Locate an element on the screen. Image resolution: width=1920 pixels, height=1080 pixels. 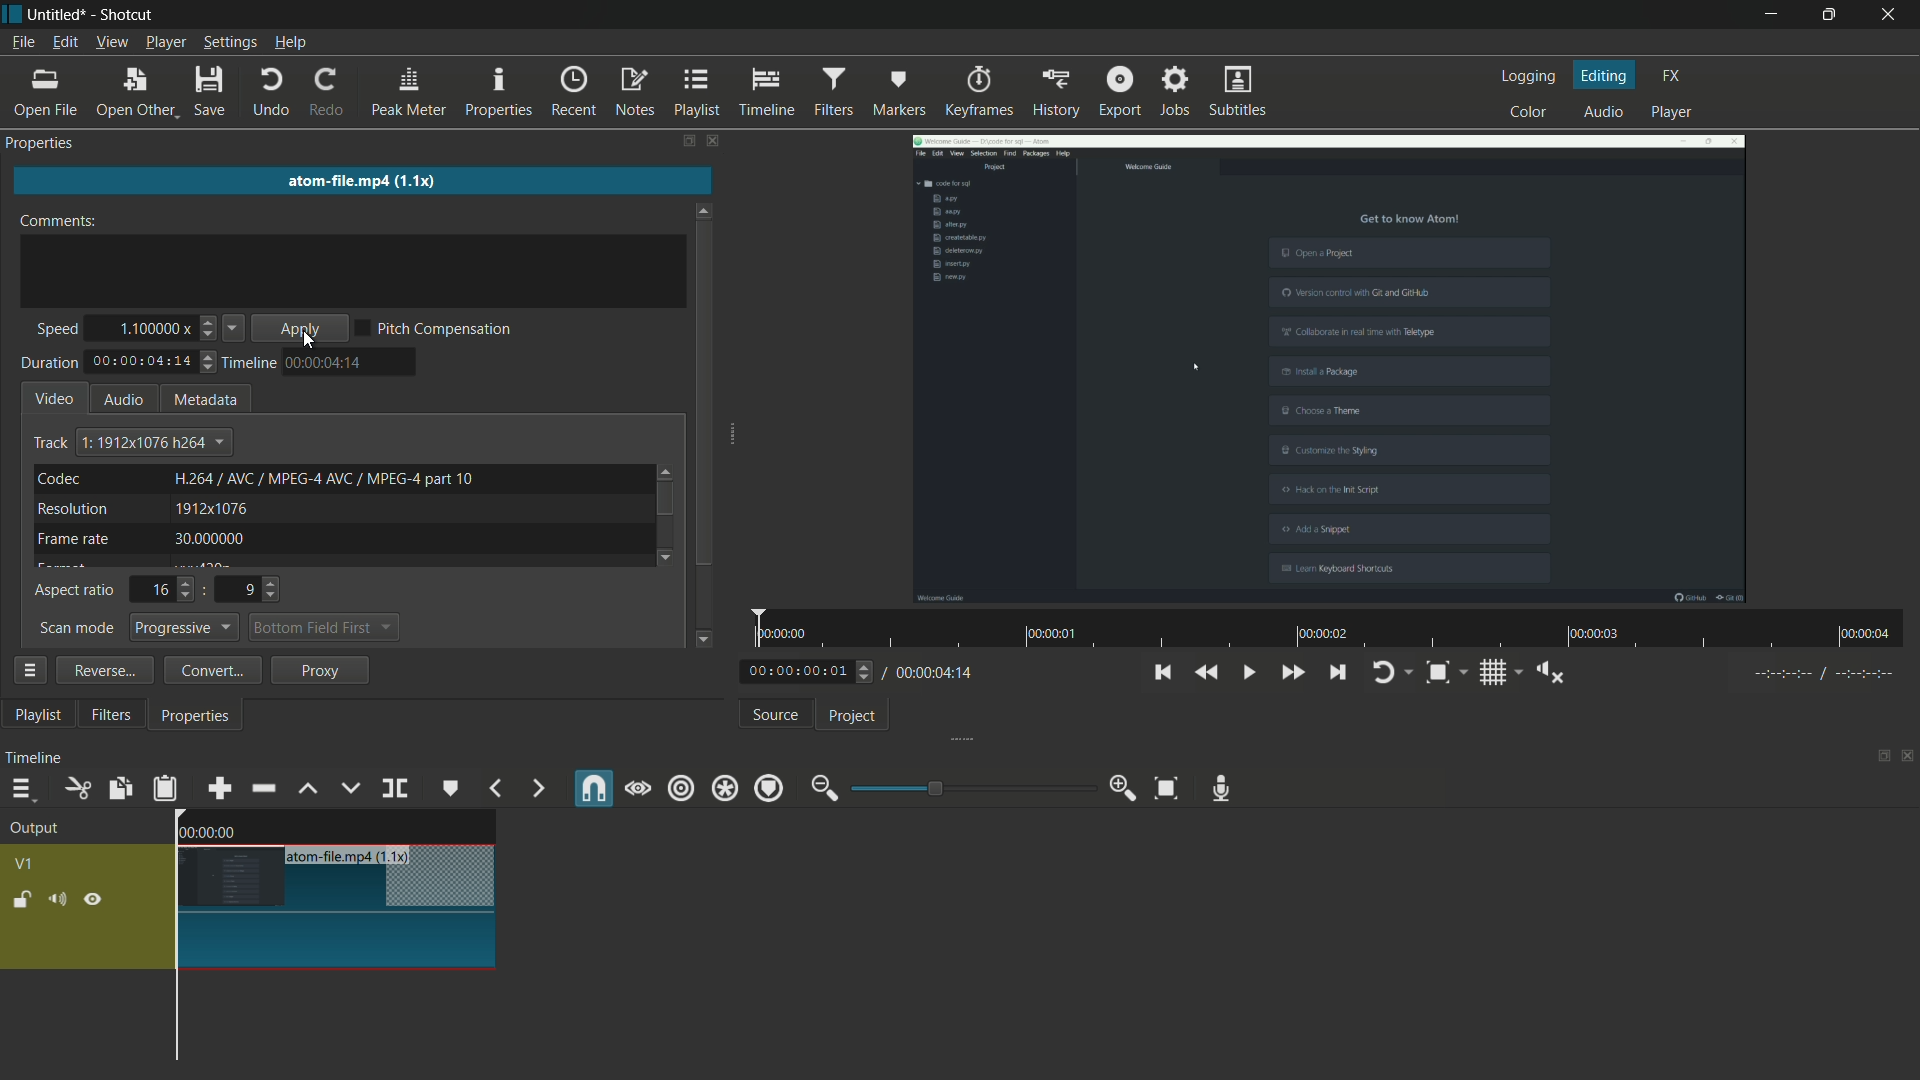
time is located at coordinates (1336, 629).